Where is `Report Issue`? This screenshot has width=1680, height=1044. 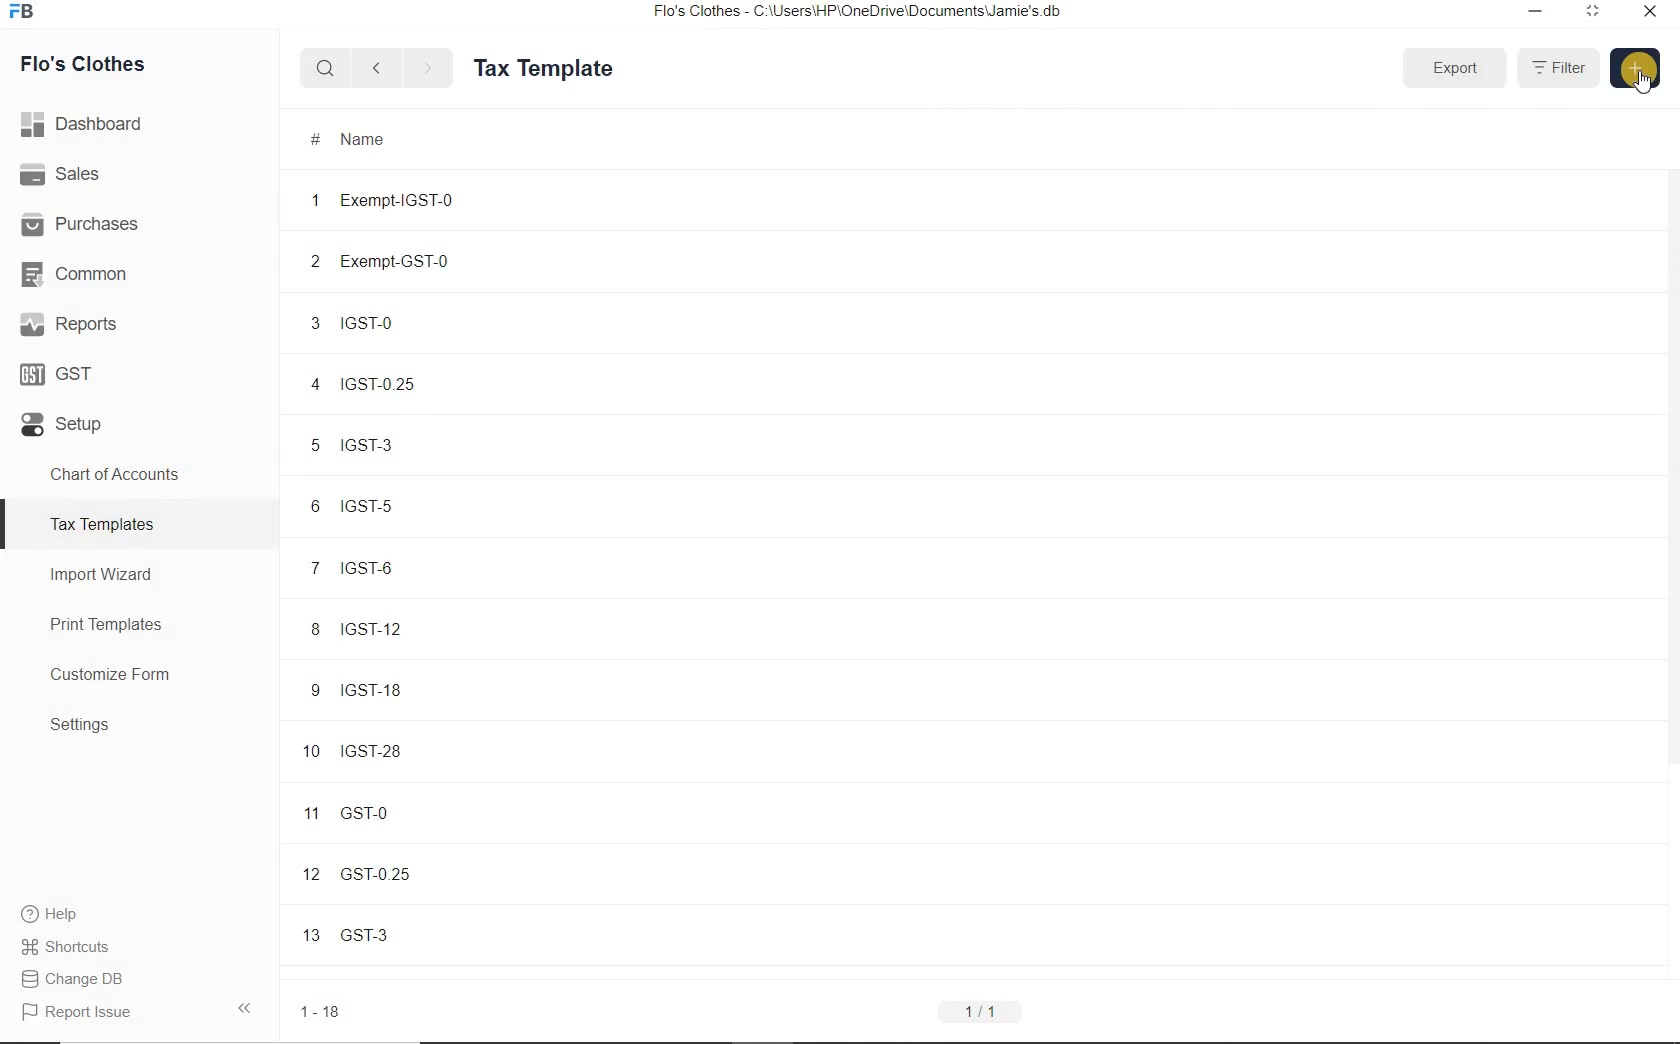
Report Issue is located at coordinates (139, 1011).